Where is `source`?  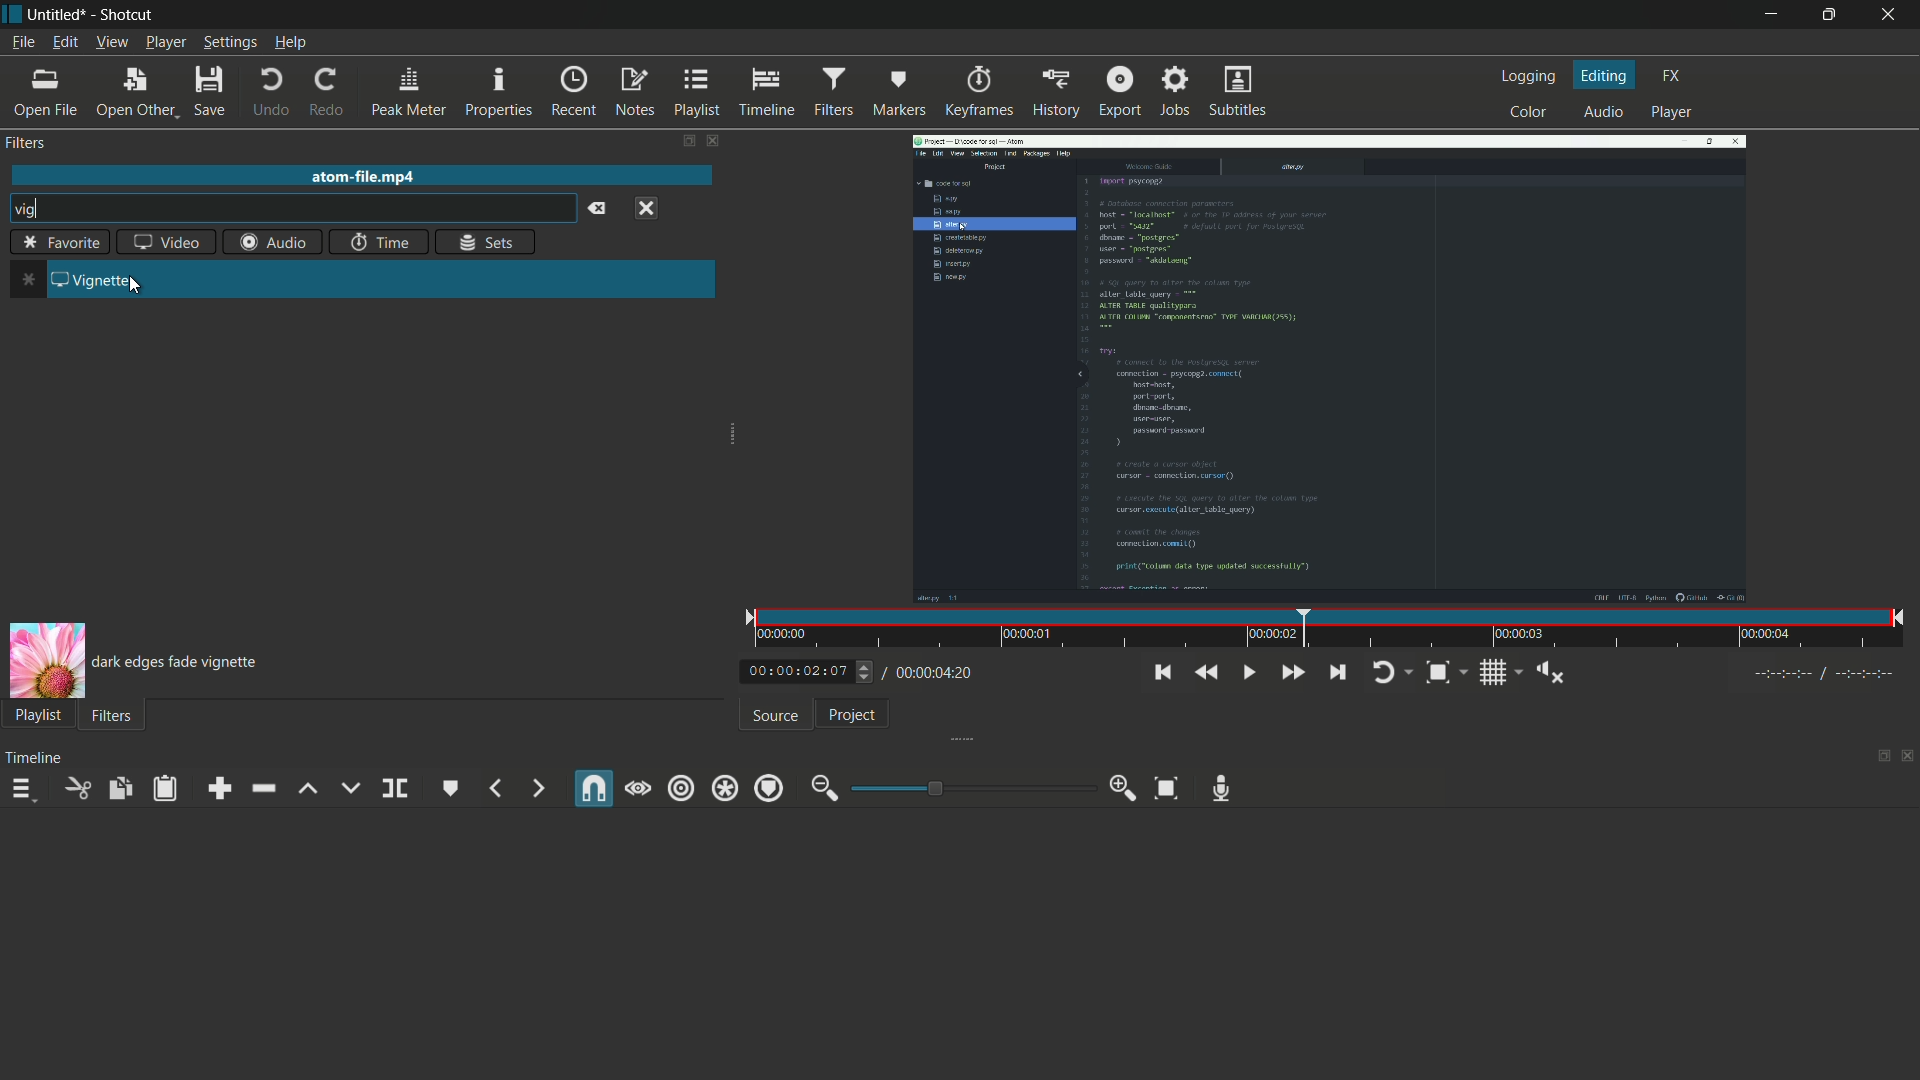 source is located at coordinates (774, 715).